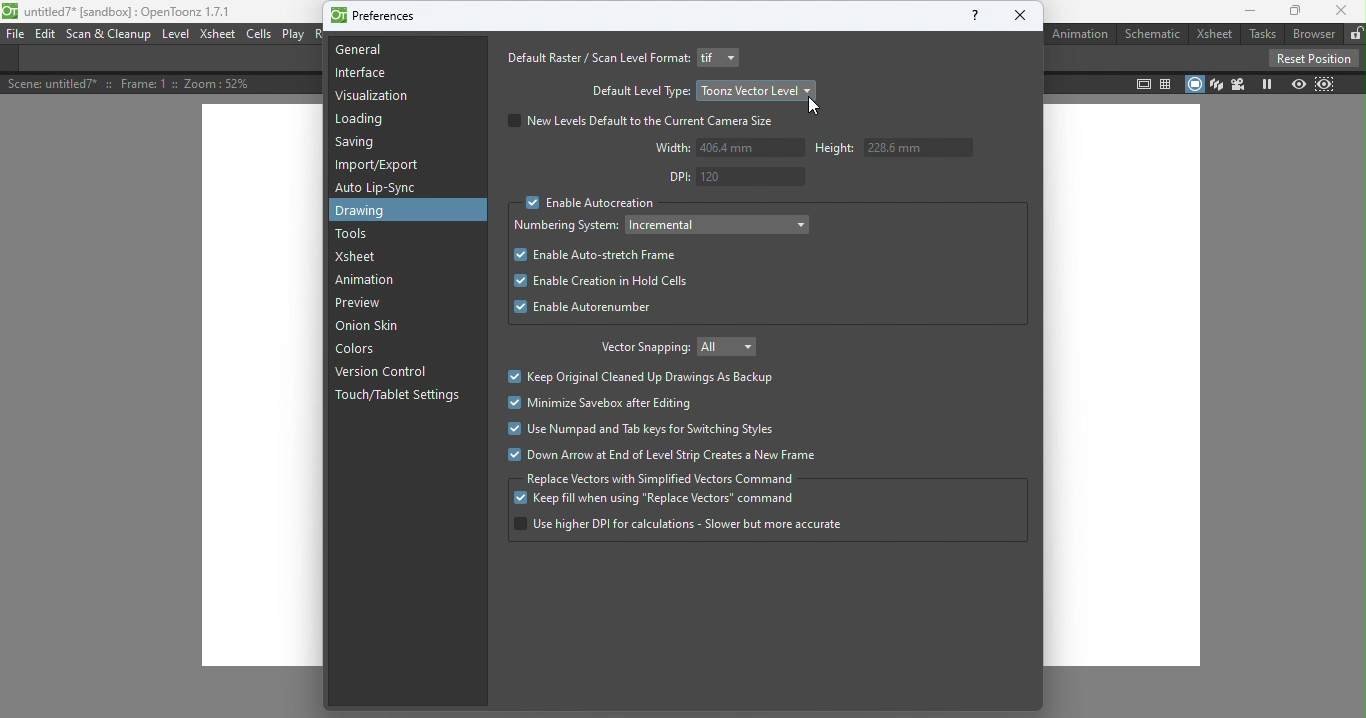 Image resolution: width=1366 pixels, height=718 pixels. What do you see at coordinates (1261, 34) in the screenshot?
I see `Tasks` at bounding box center [1261, 34].